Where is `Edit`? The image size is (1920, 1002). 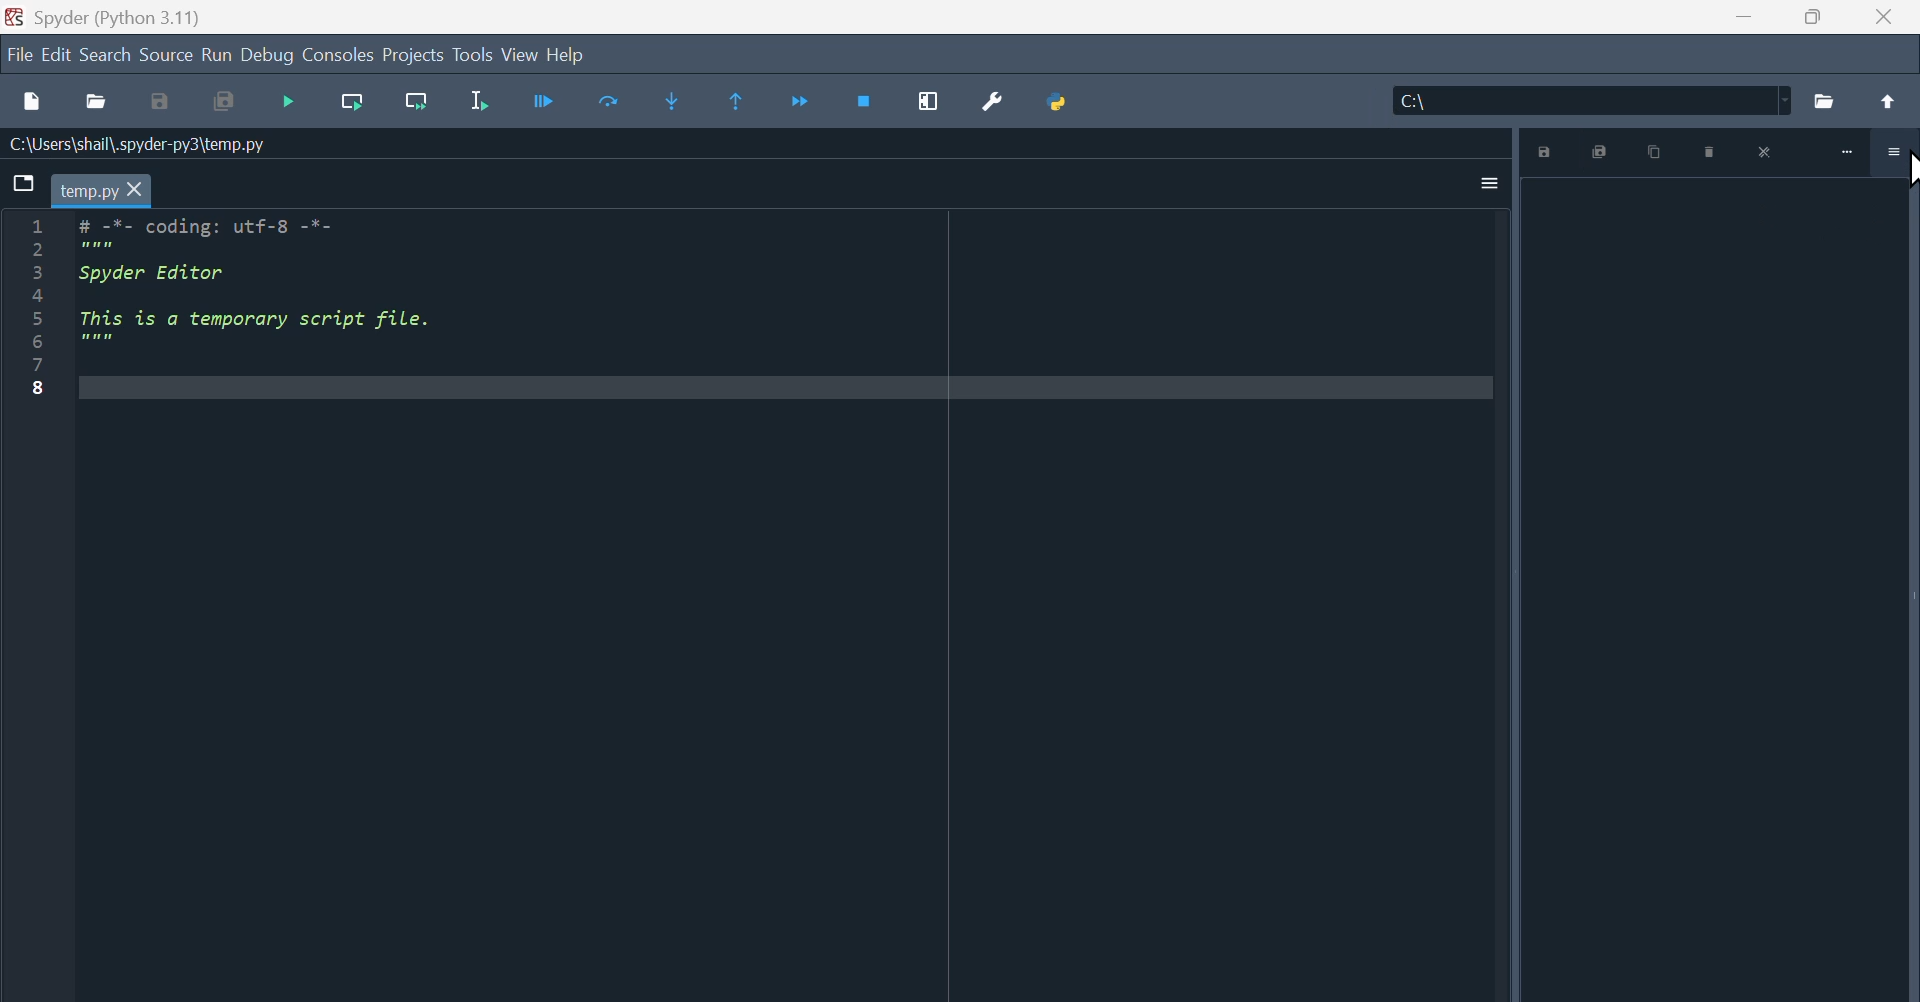 Edit is located at coordinates (54, 54).